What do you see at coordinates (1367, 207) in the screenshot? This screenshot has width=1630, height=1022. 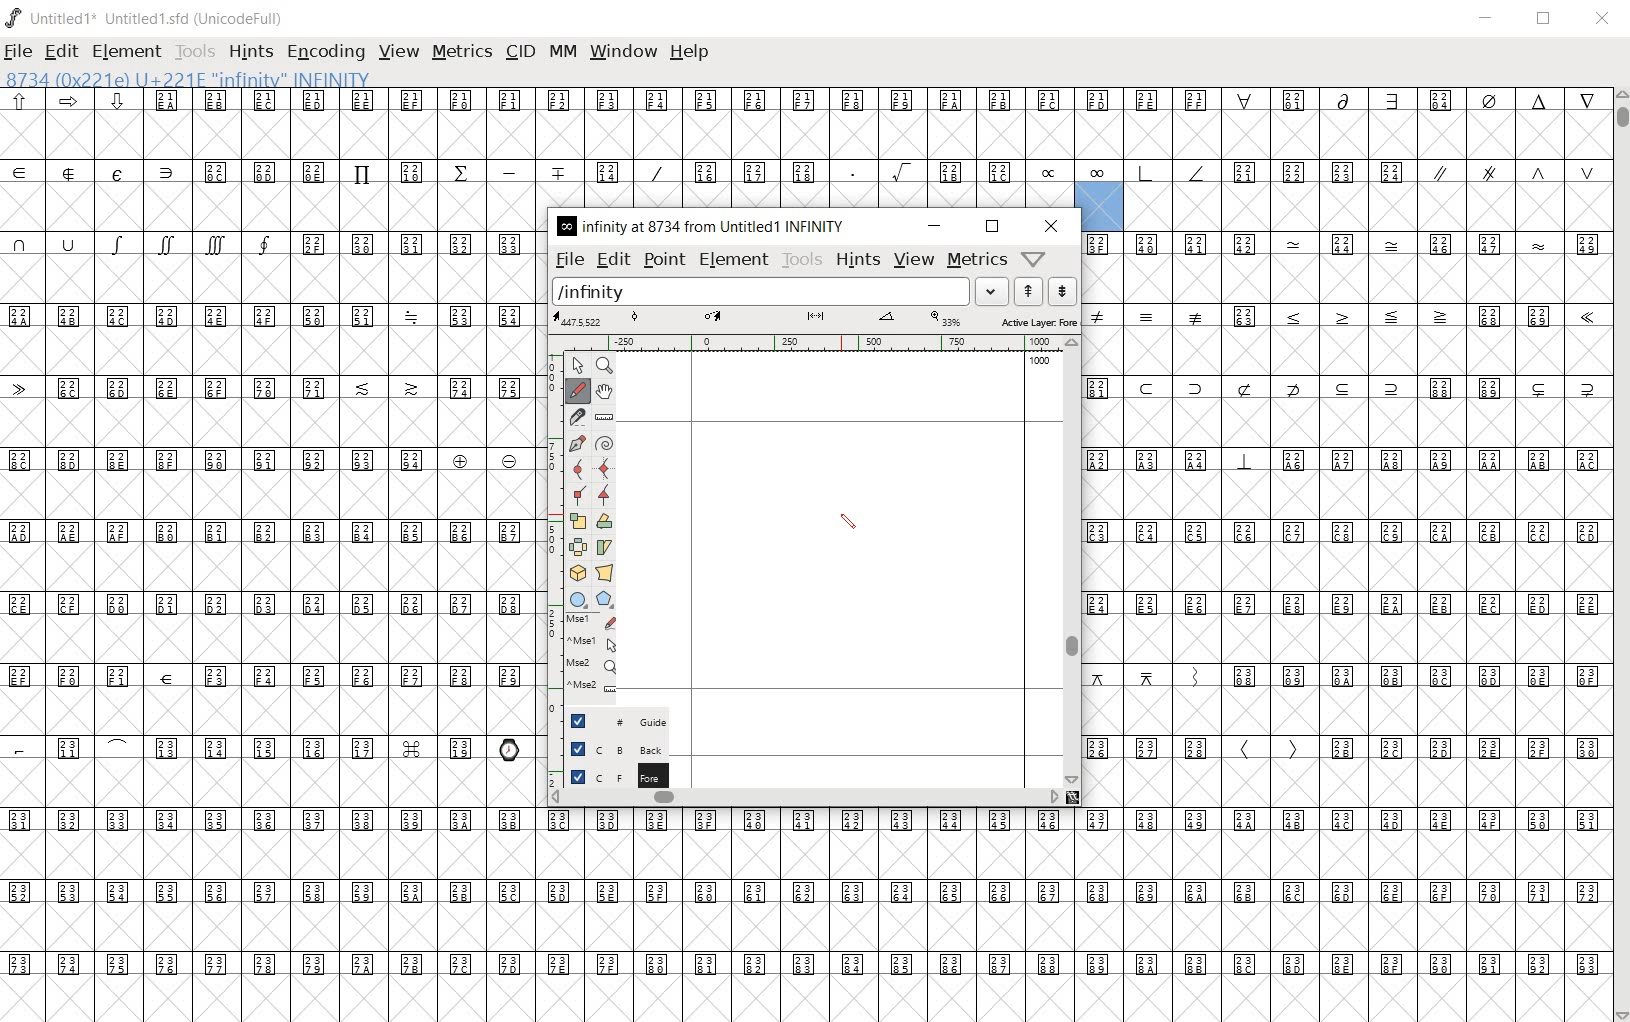 I see `empty glyph slots` at bounding box center [1367, 207].